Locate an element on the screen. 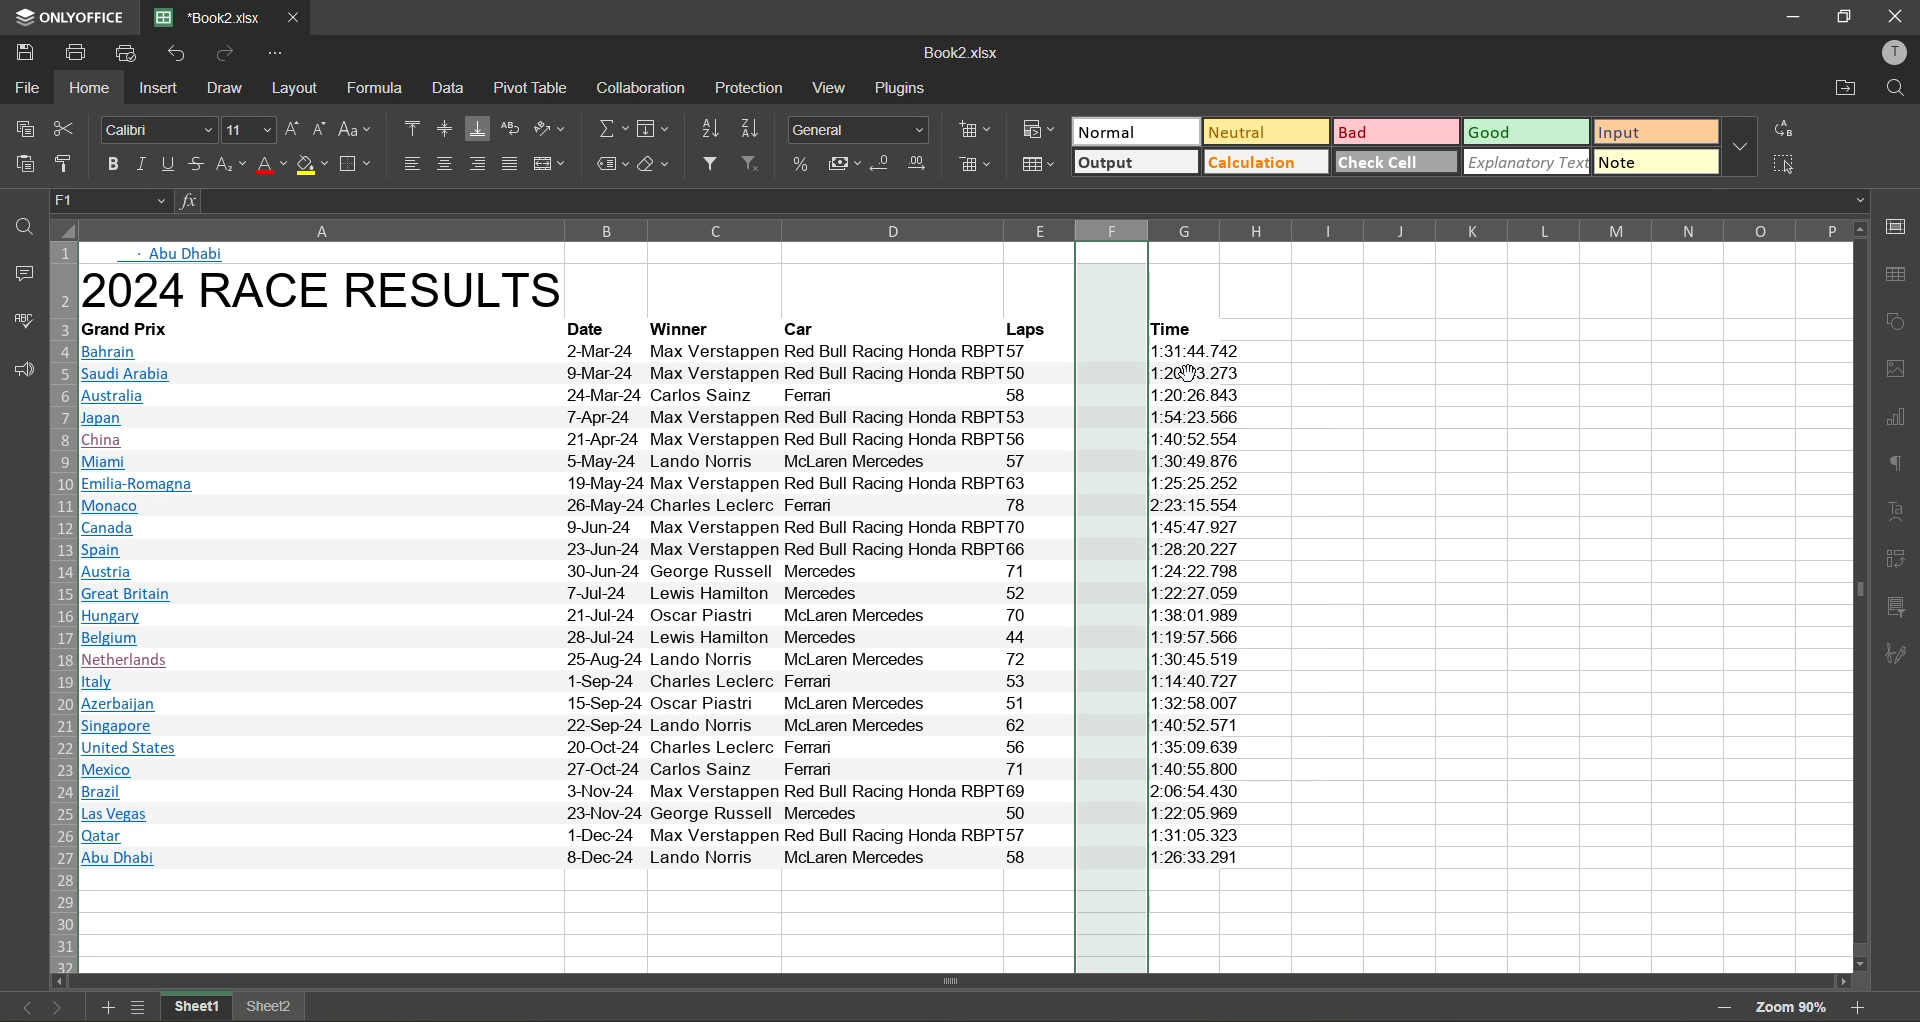  cut is located at coordinates (67, 132).